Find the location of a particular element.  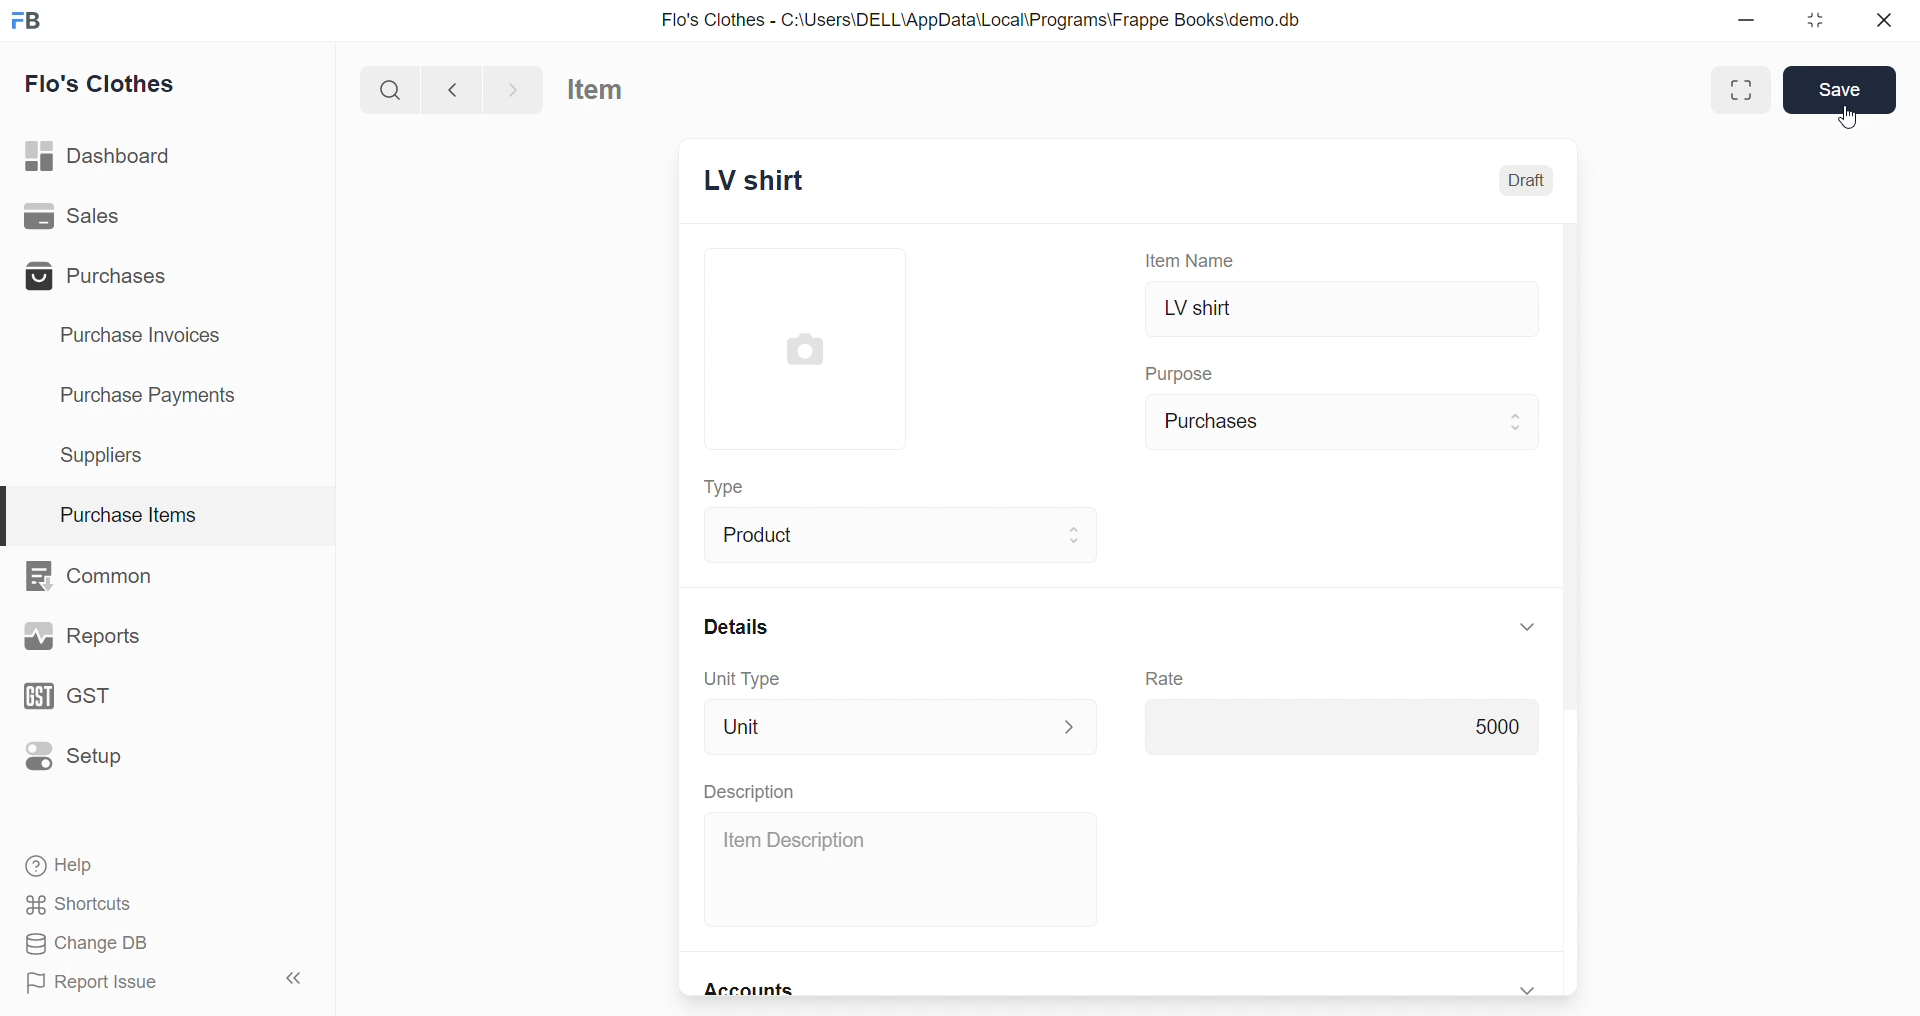

New Entry is located at coordinates (784, 183).